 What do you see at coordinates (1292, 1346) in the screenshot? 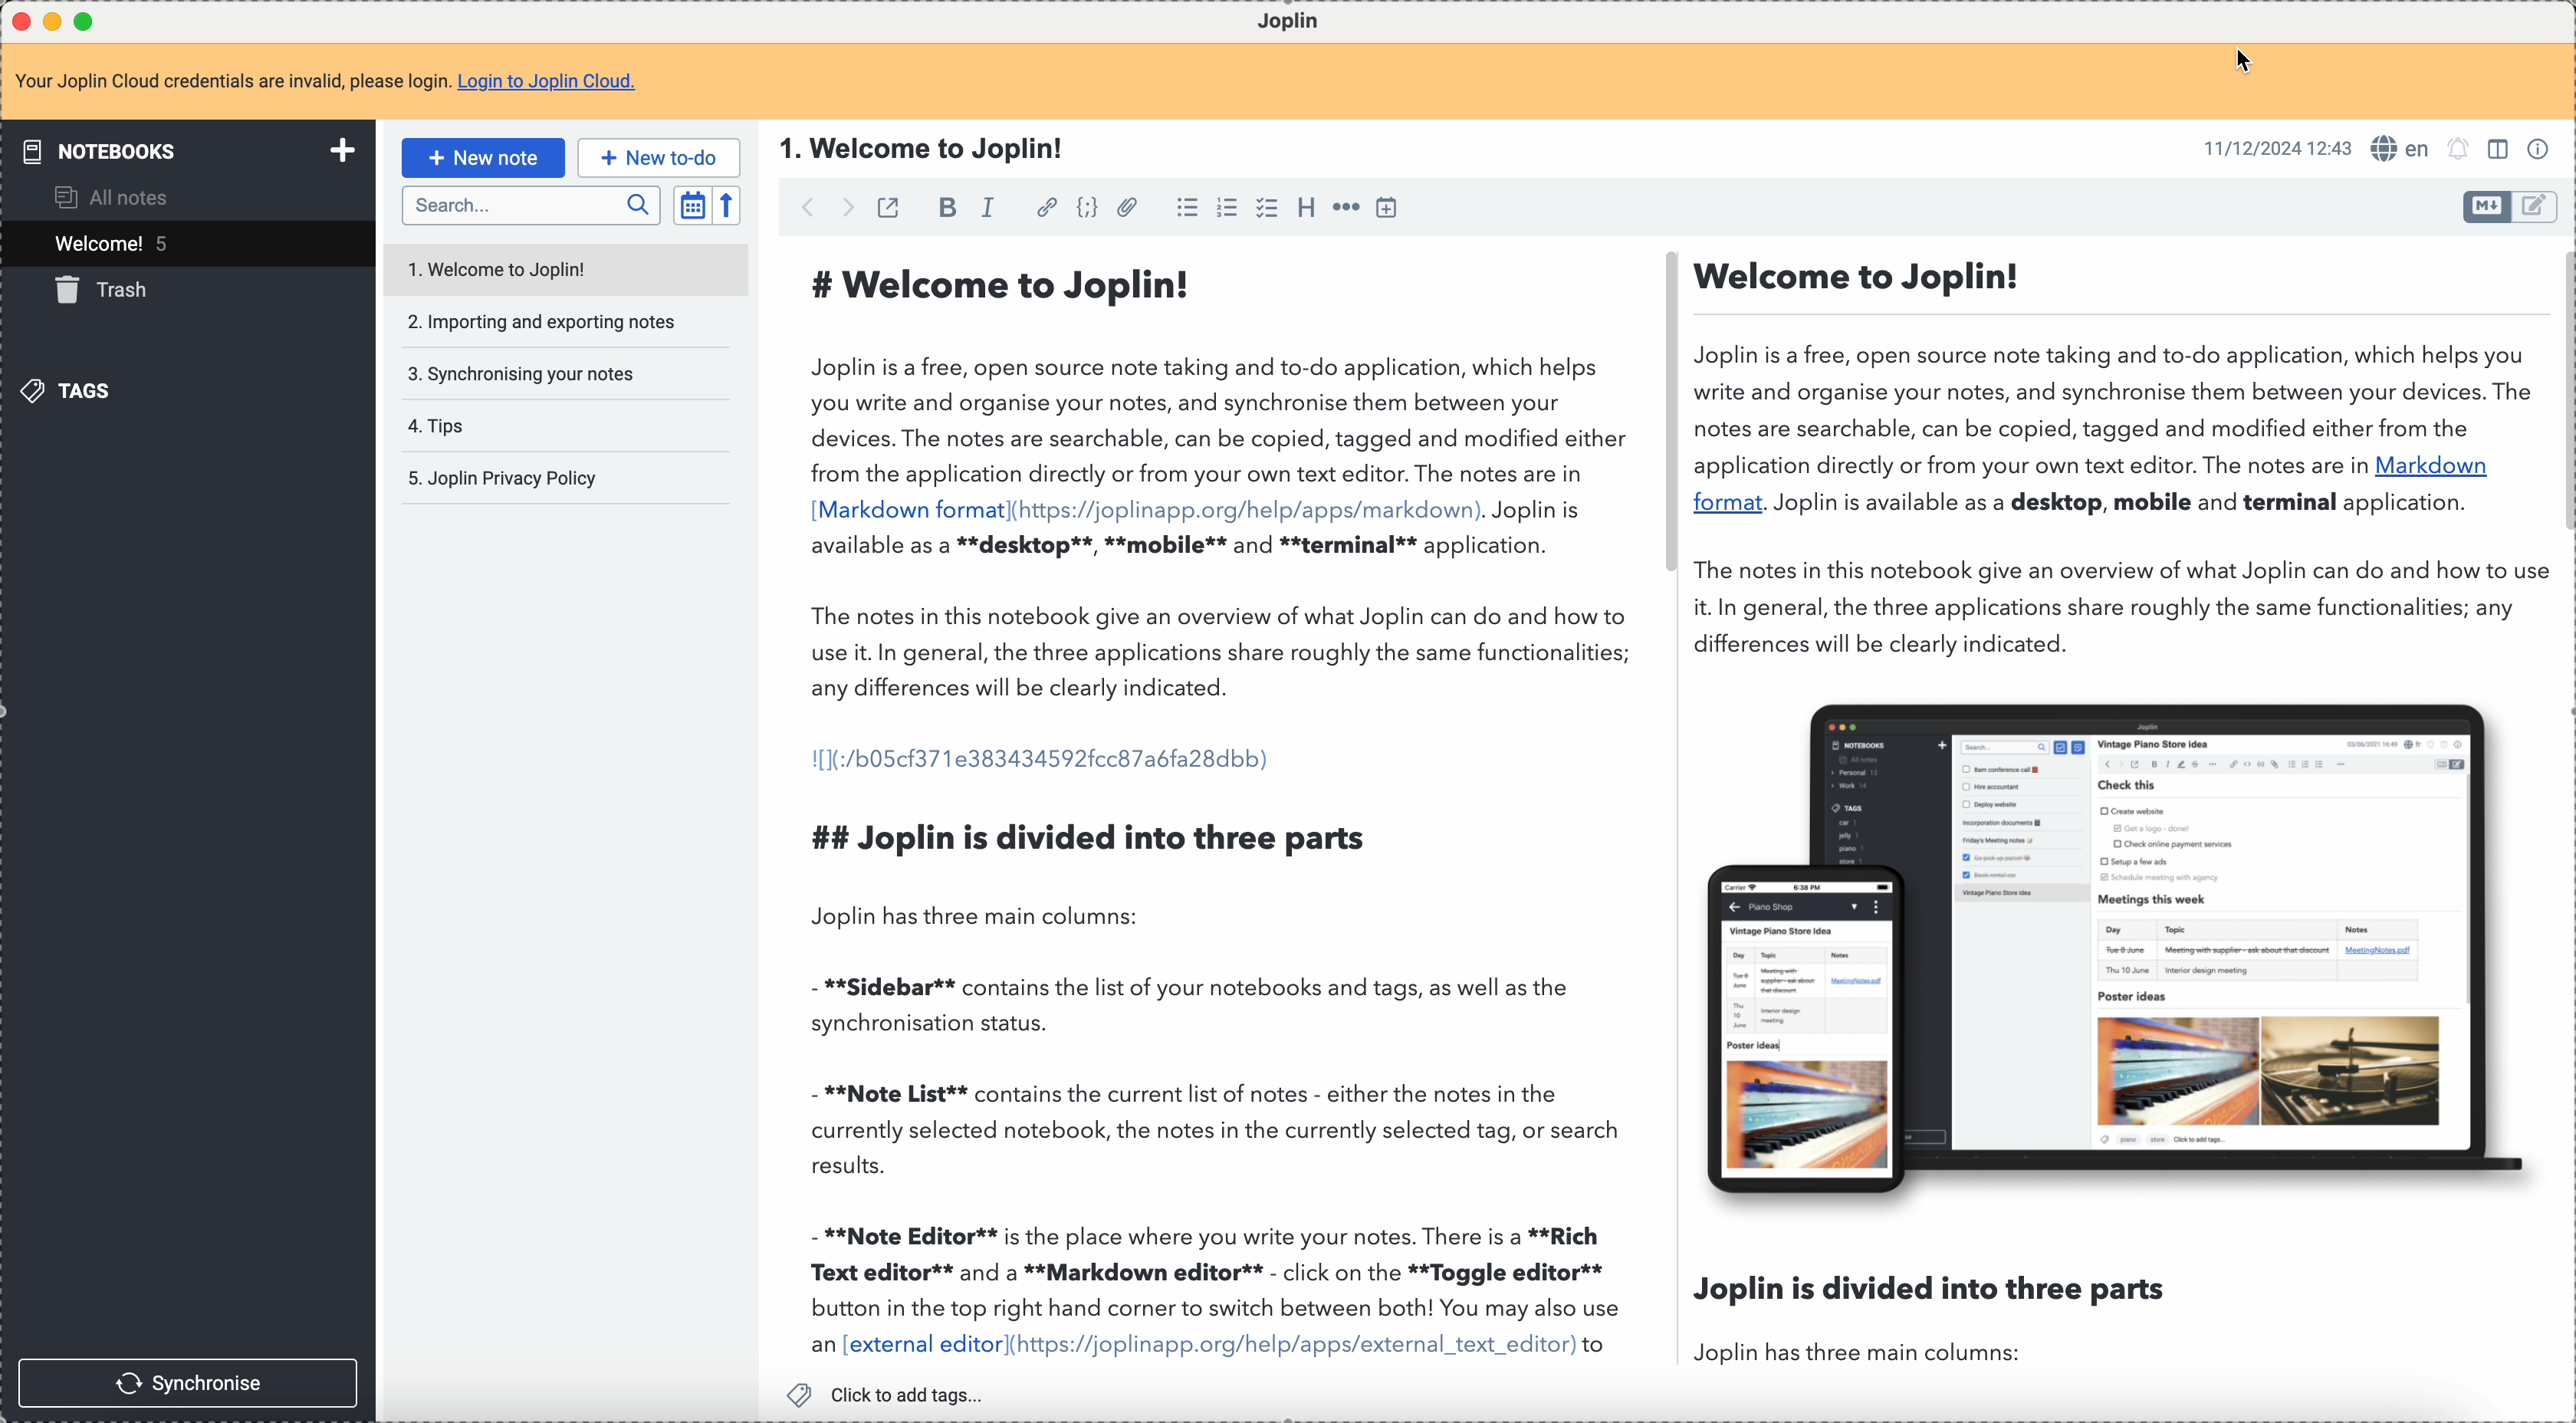
I see `(https://joplinapp.org/help/apps/external_text_editor)` at bounding box center [1292, 1346].